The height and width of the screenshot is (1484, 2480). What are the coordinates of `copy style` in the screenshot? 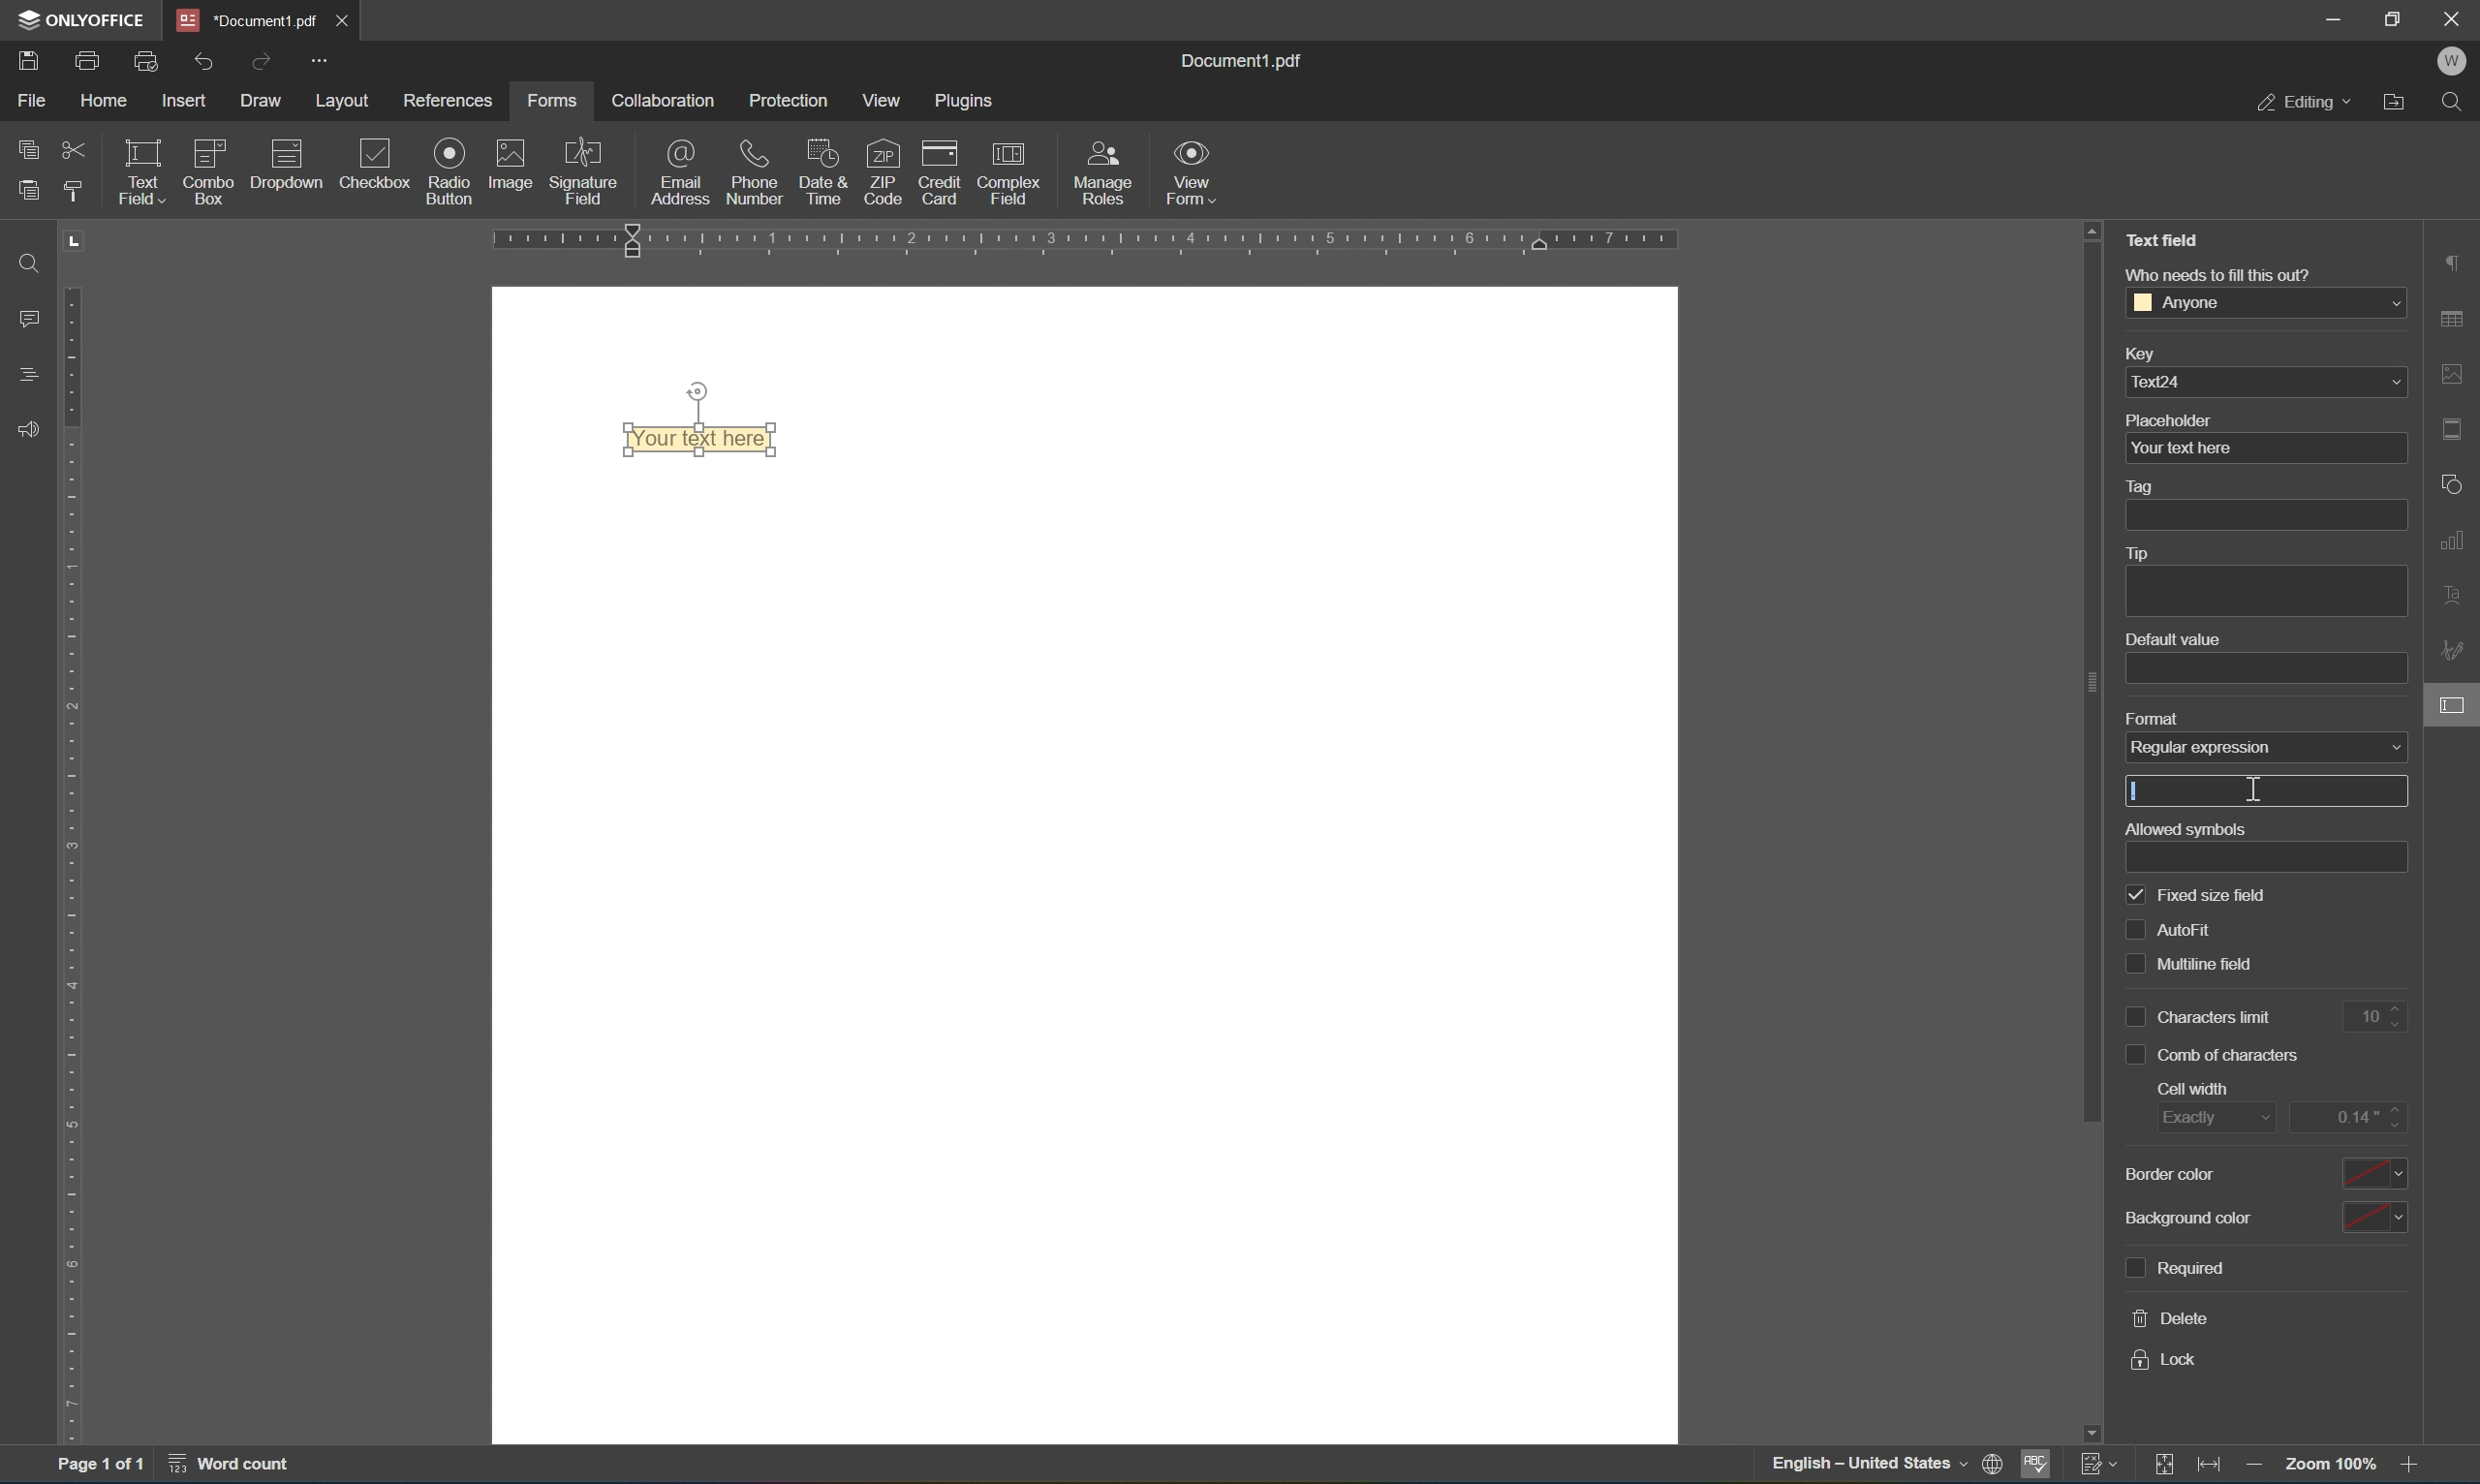 It's located at (71, 190).